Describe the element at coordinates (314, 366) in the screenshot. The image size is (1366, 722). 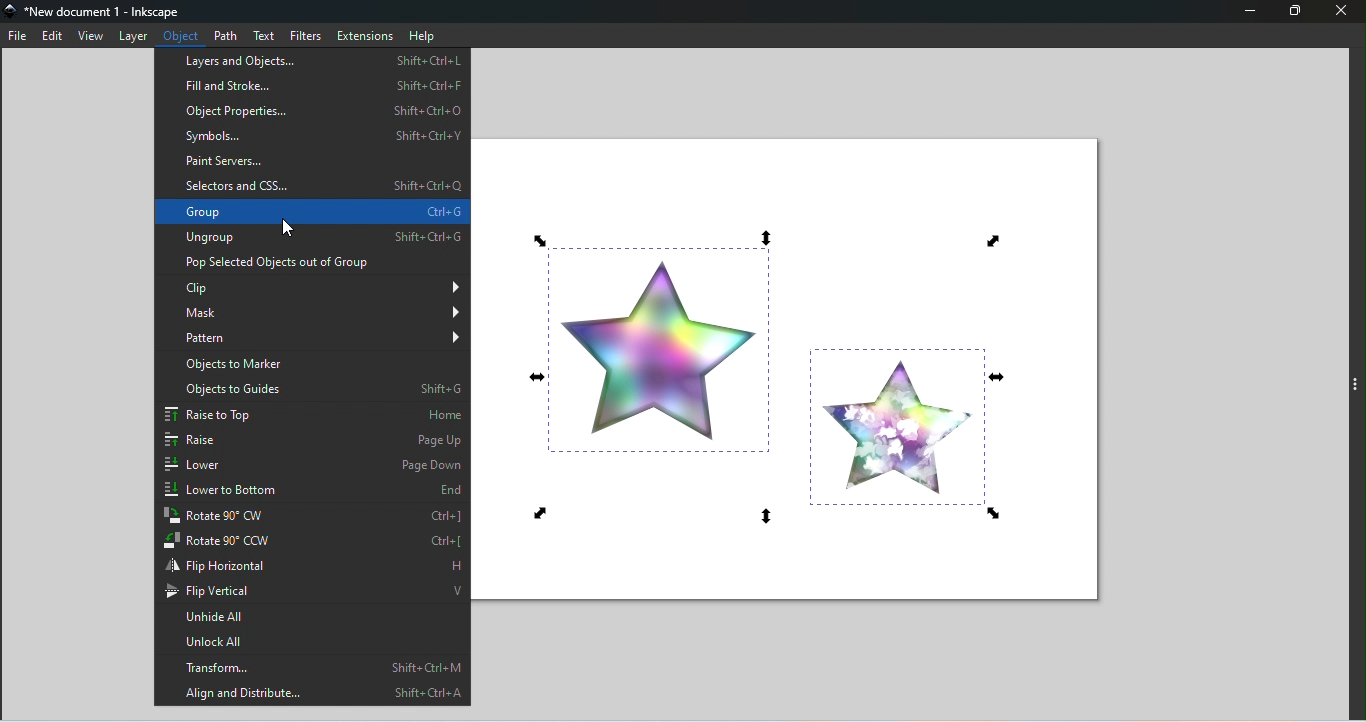
I see `Objects to marker` at that location.